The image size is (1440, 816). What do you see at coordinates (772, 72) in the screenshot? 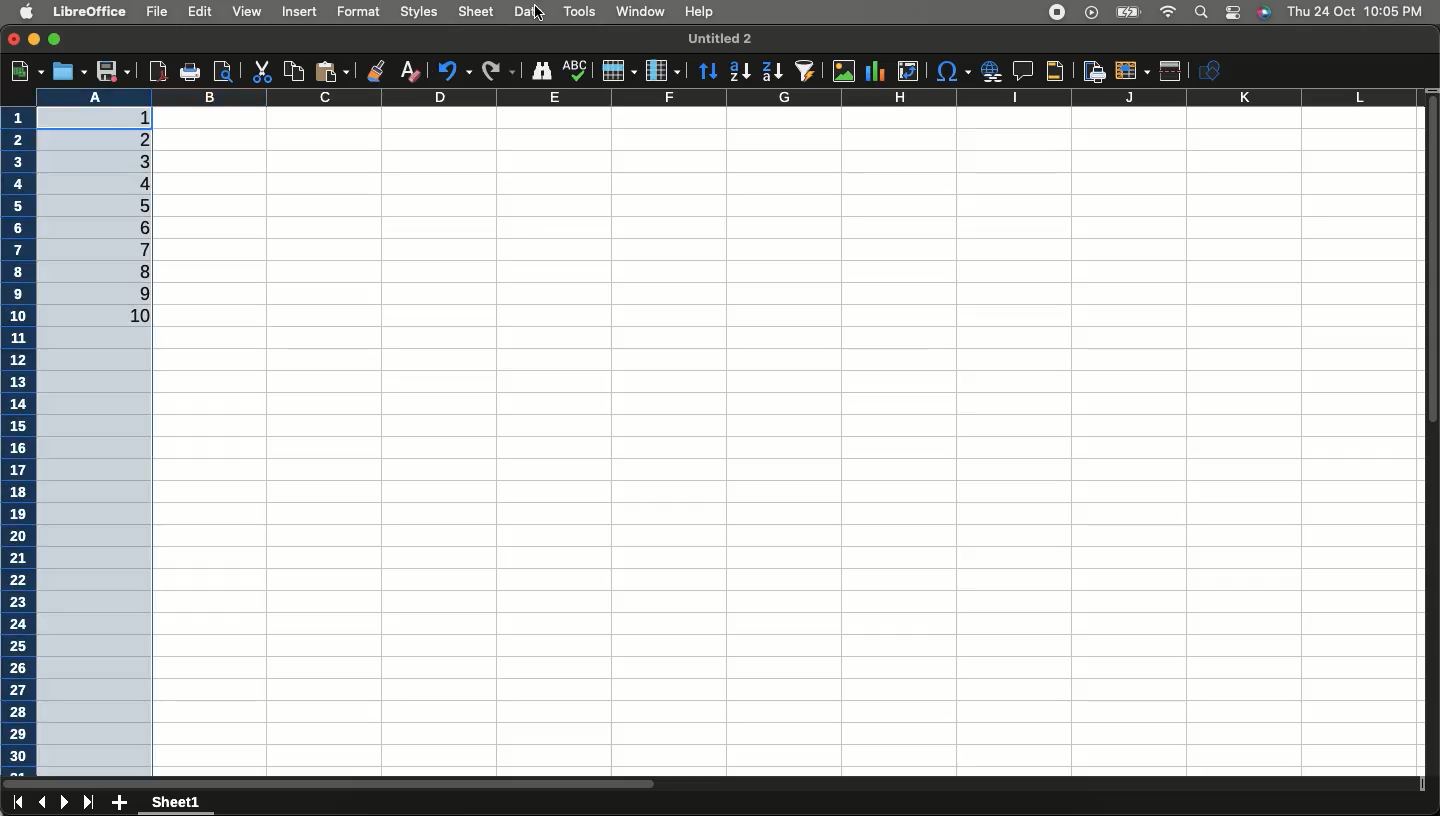
I see `Sort descending` at bounding box center [772, 72].